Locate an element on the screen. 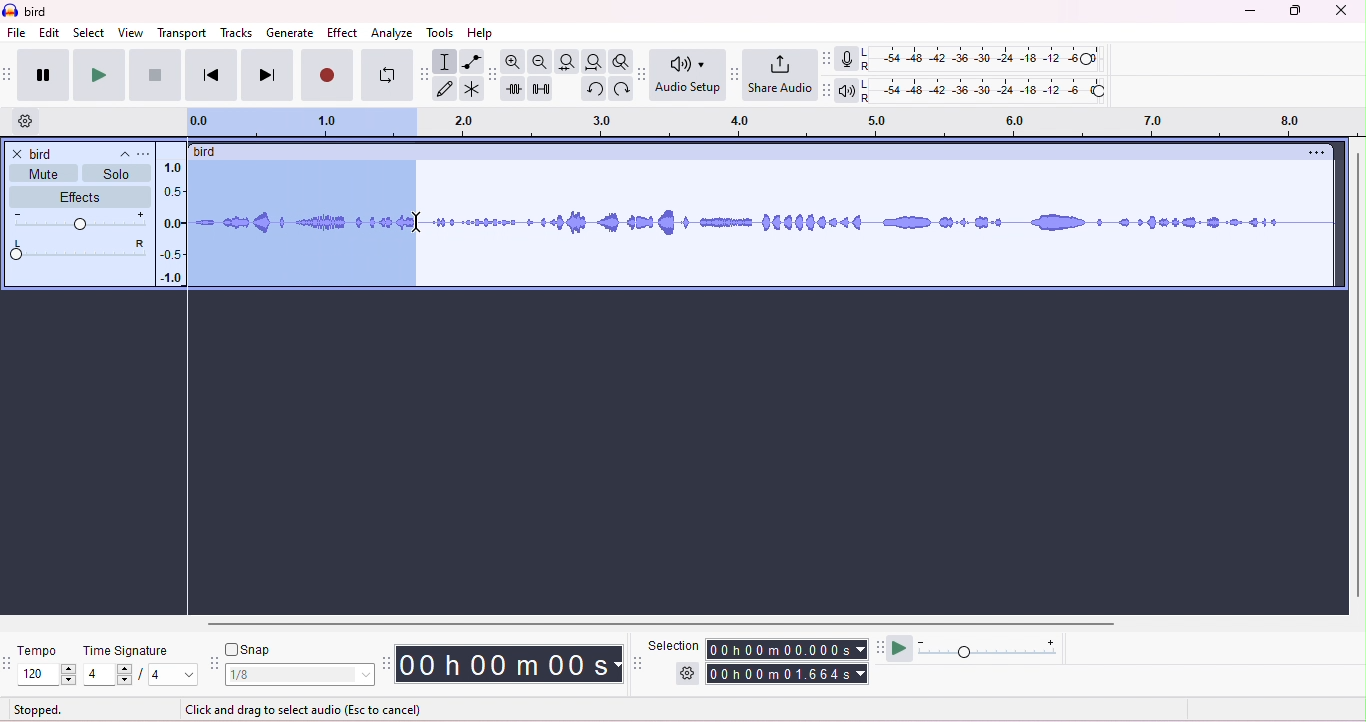 The image size is (1366, 722). envelop is located at coordinates (472, 61).